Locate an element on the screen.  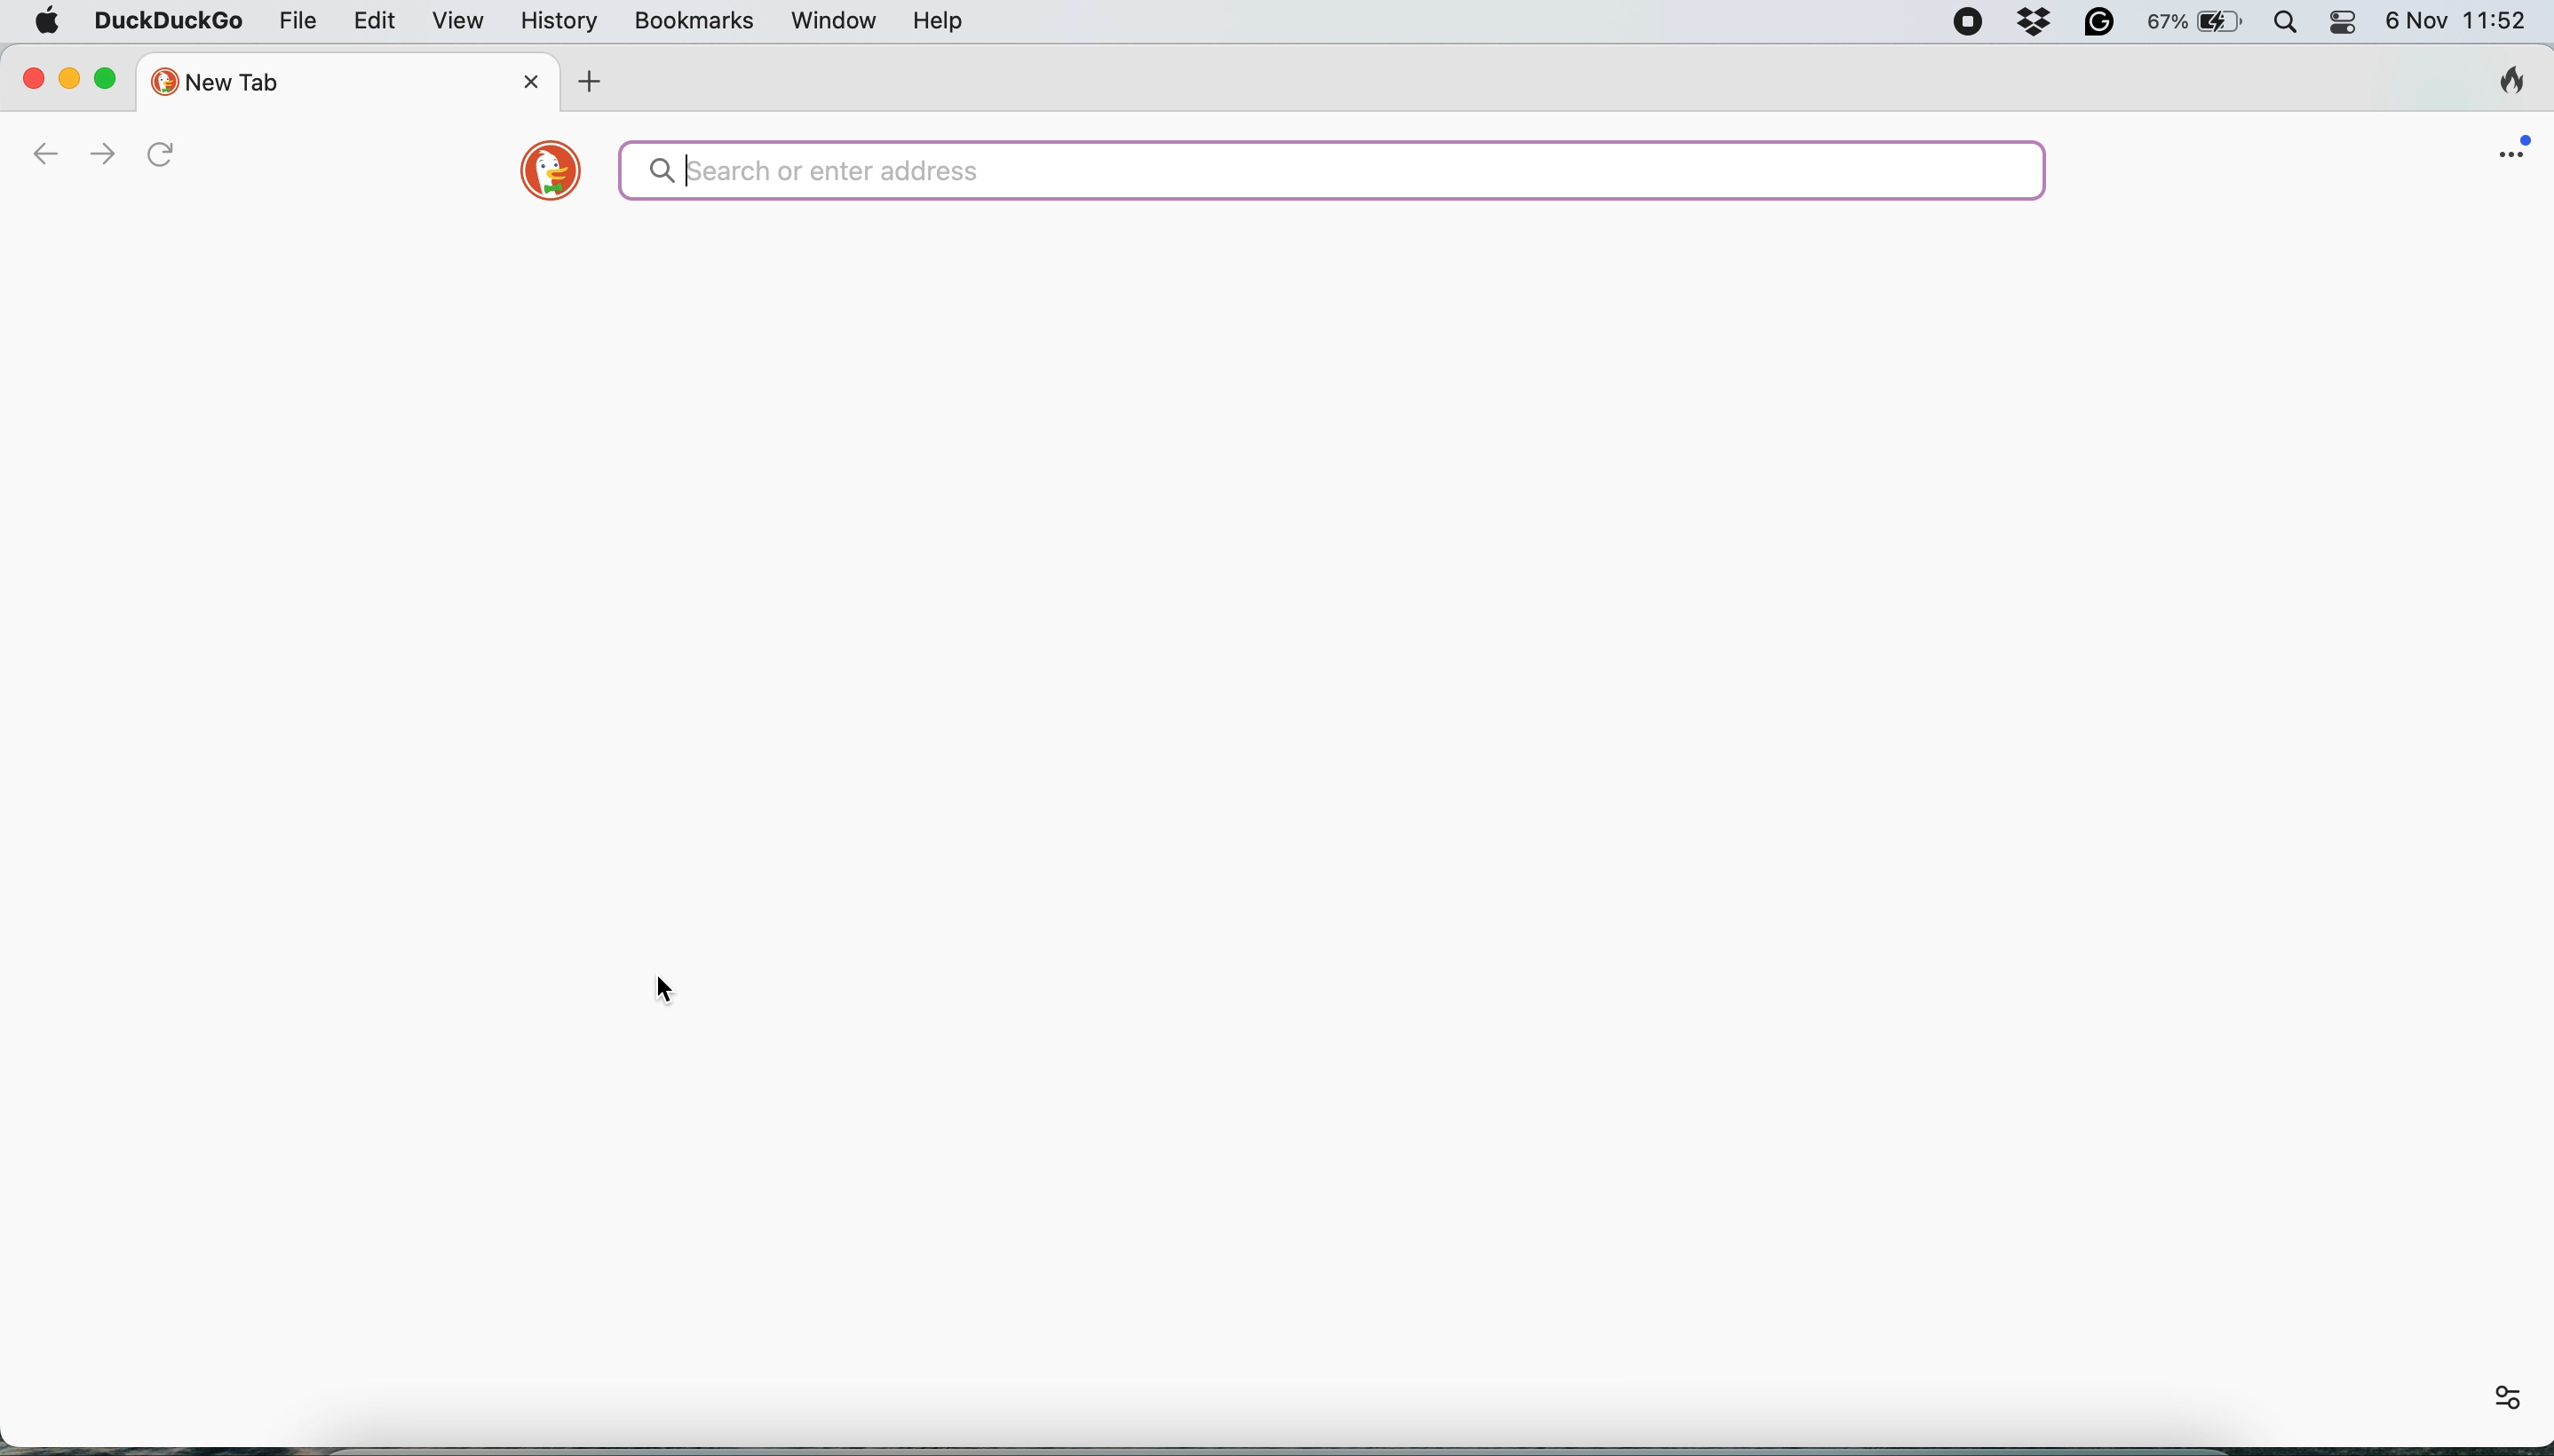
history is located at coordinates (556, 21).